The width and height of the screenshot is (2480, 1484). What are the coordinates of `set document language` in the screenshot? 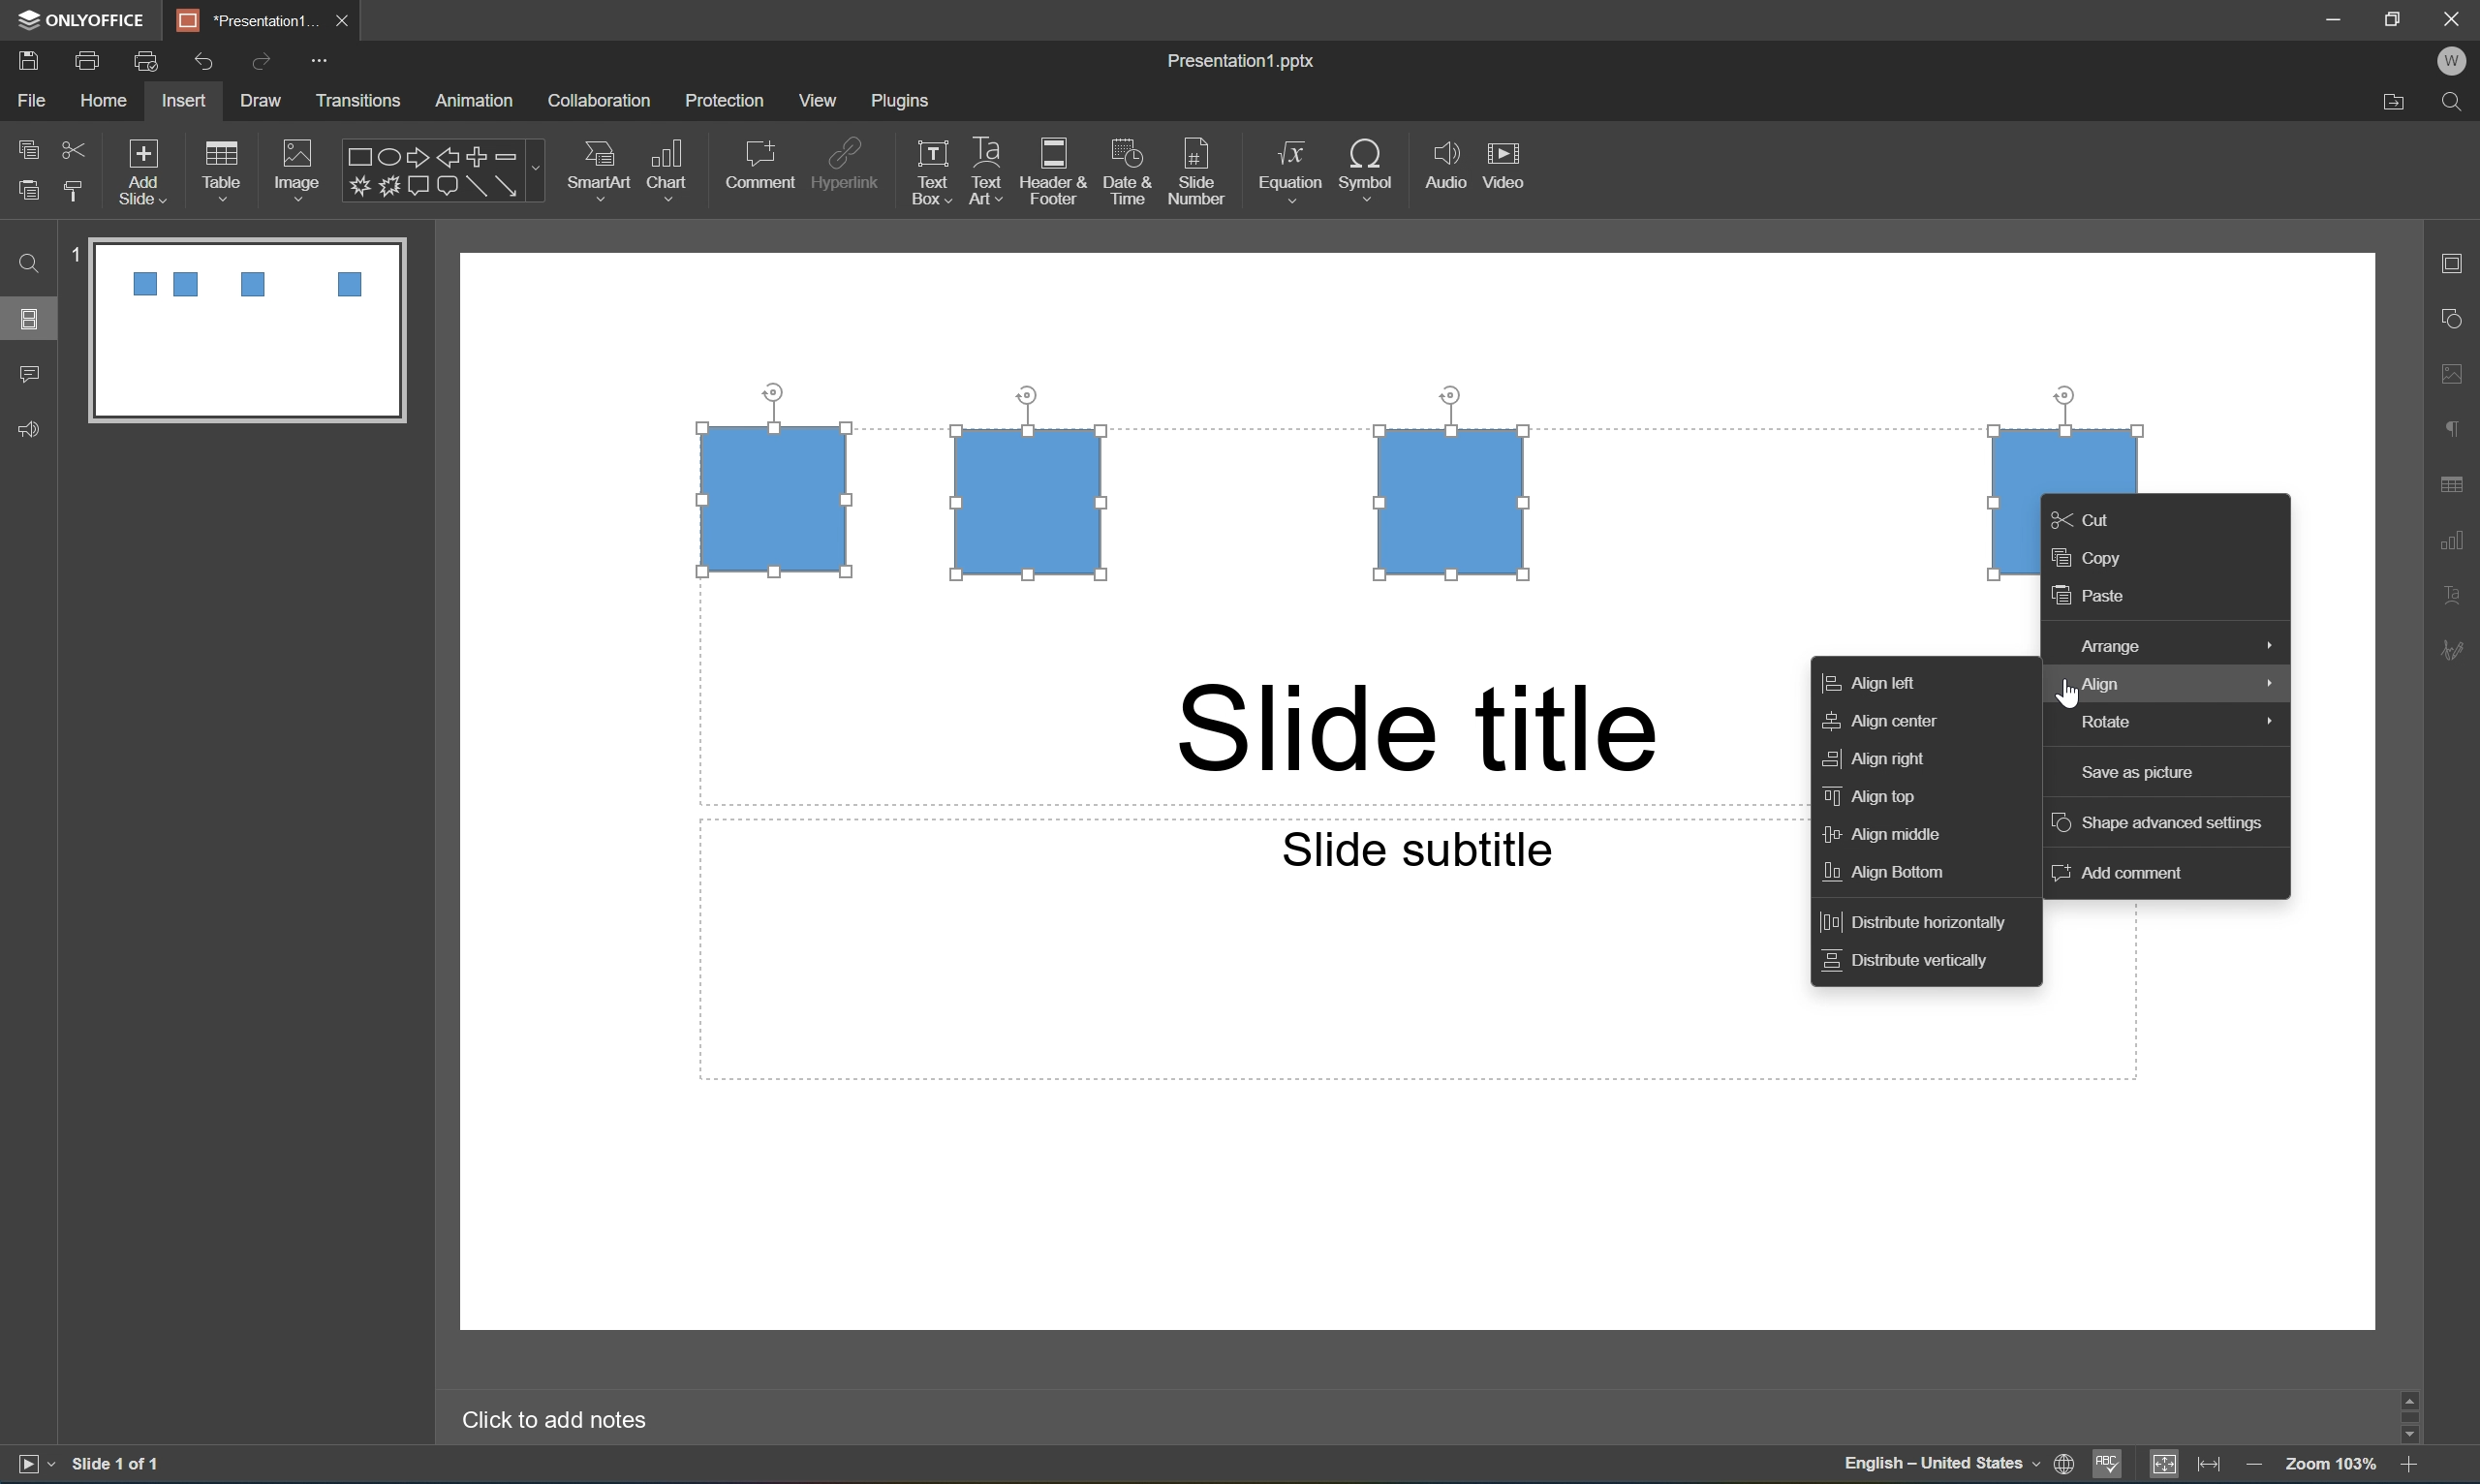 It's located at (1955, 1468).